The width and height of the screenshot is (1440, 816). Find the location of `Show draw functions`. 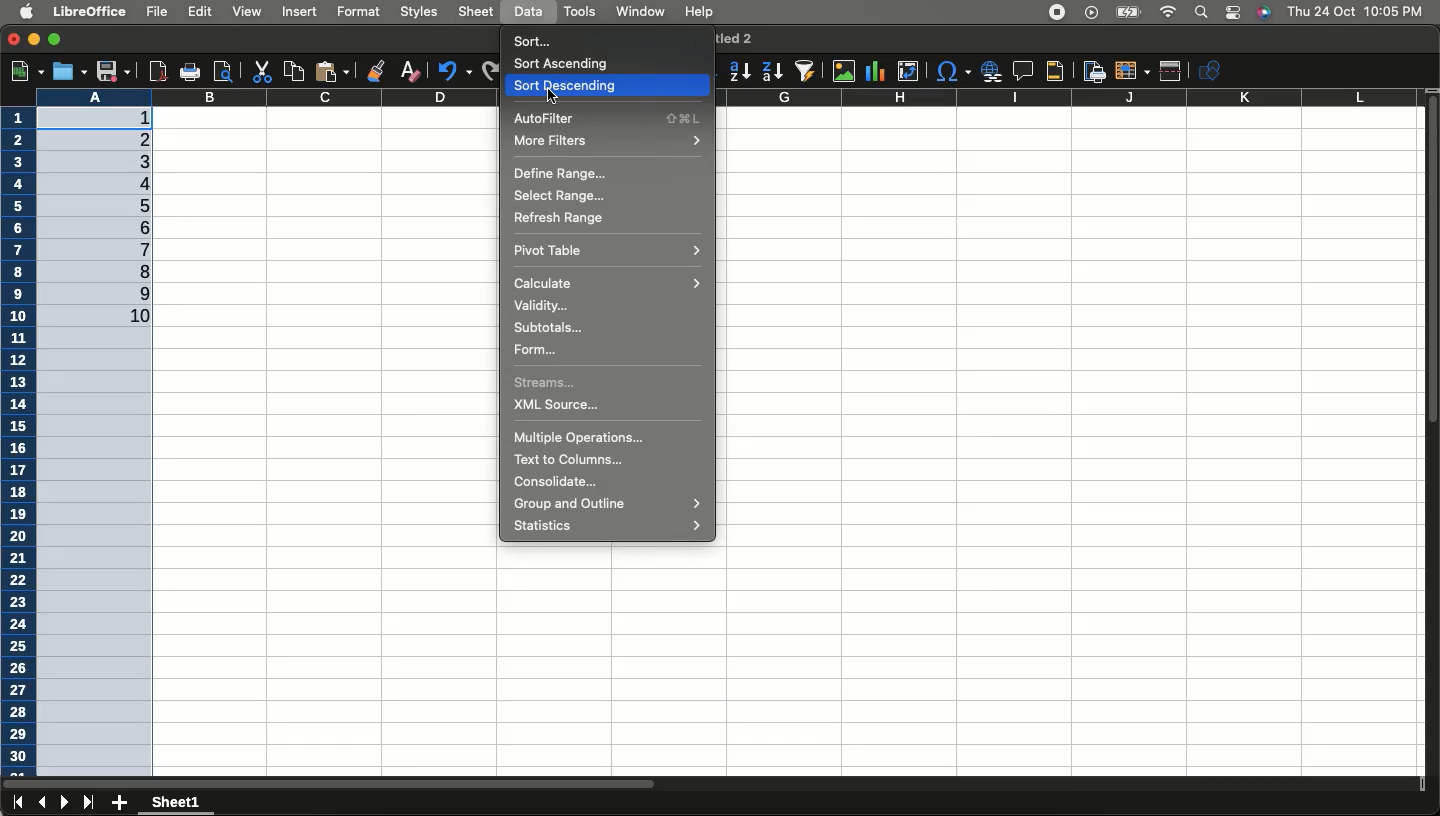

Show draw functions is located at coordinates (1213, 70).